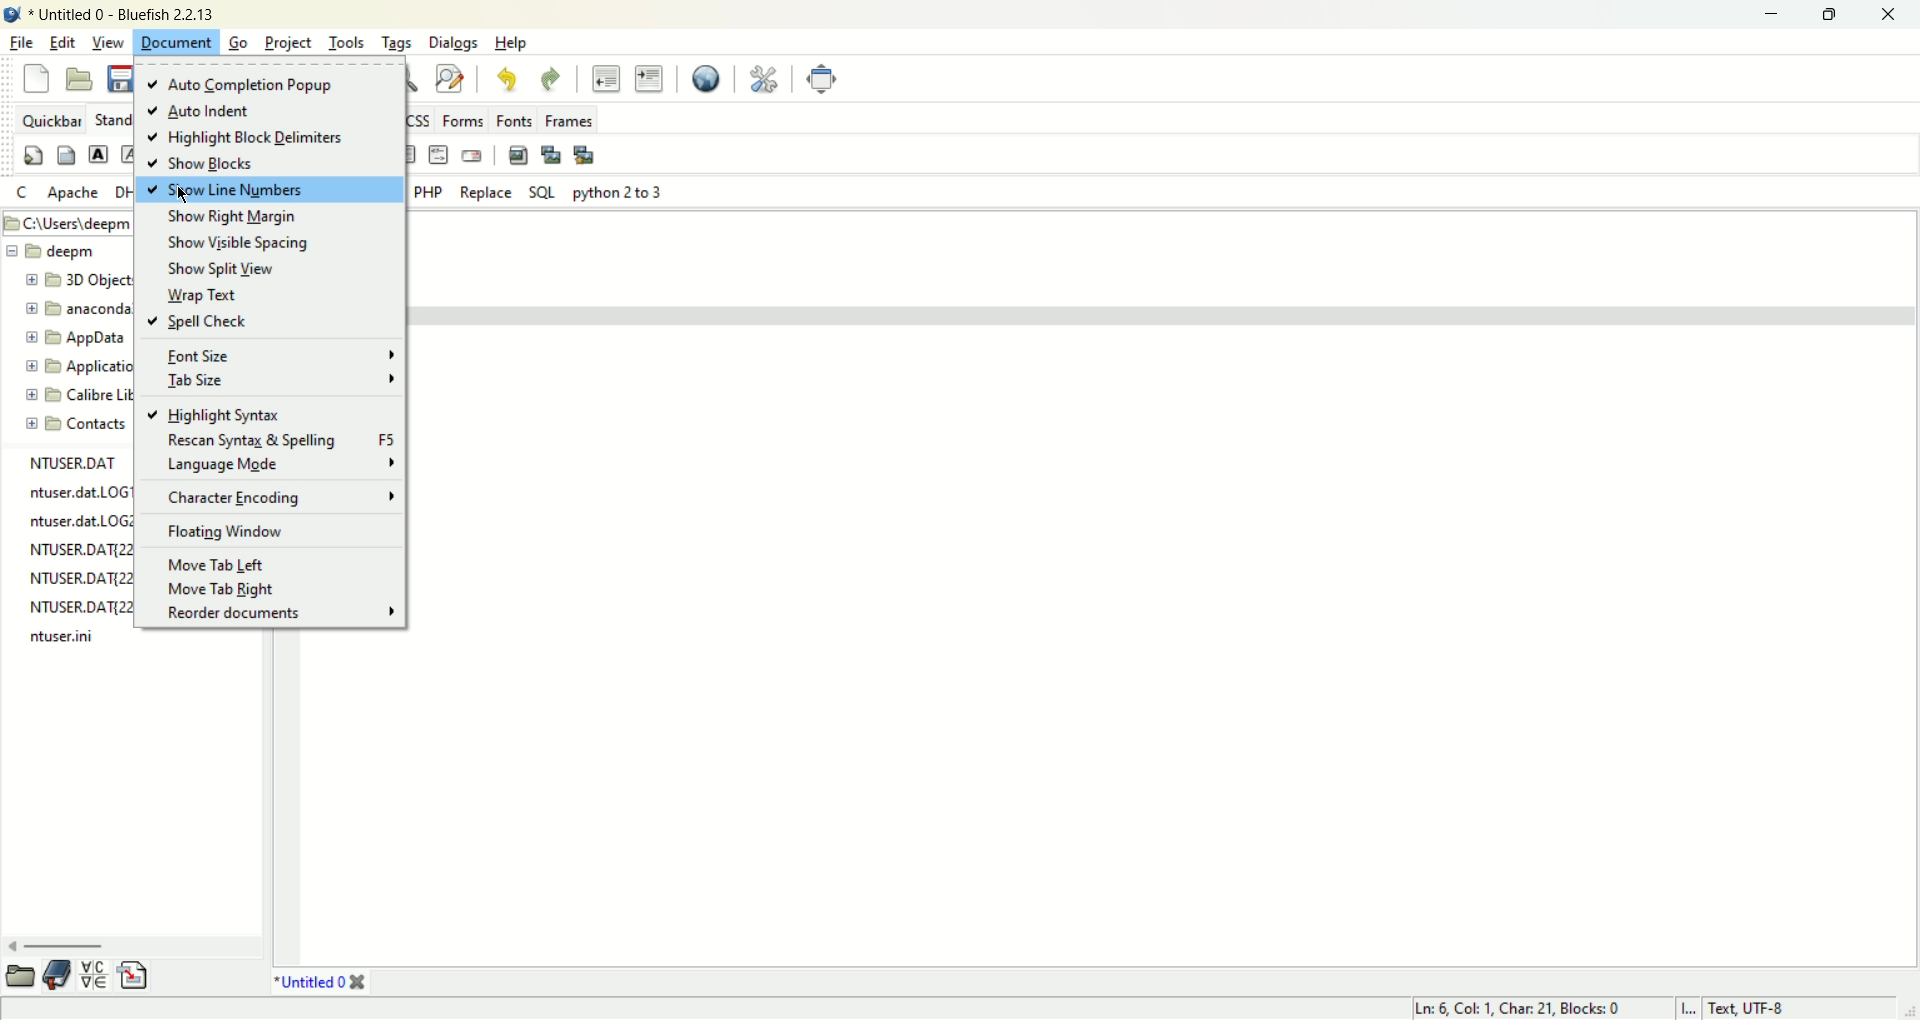 The width and height of the screenshot is (1920, 1020). What do you see at coordinates (227, 532) in the screenshot?
I see `floating window` at bounding box center [227, 532].